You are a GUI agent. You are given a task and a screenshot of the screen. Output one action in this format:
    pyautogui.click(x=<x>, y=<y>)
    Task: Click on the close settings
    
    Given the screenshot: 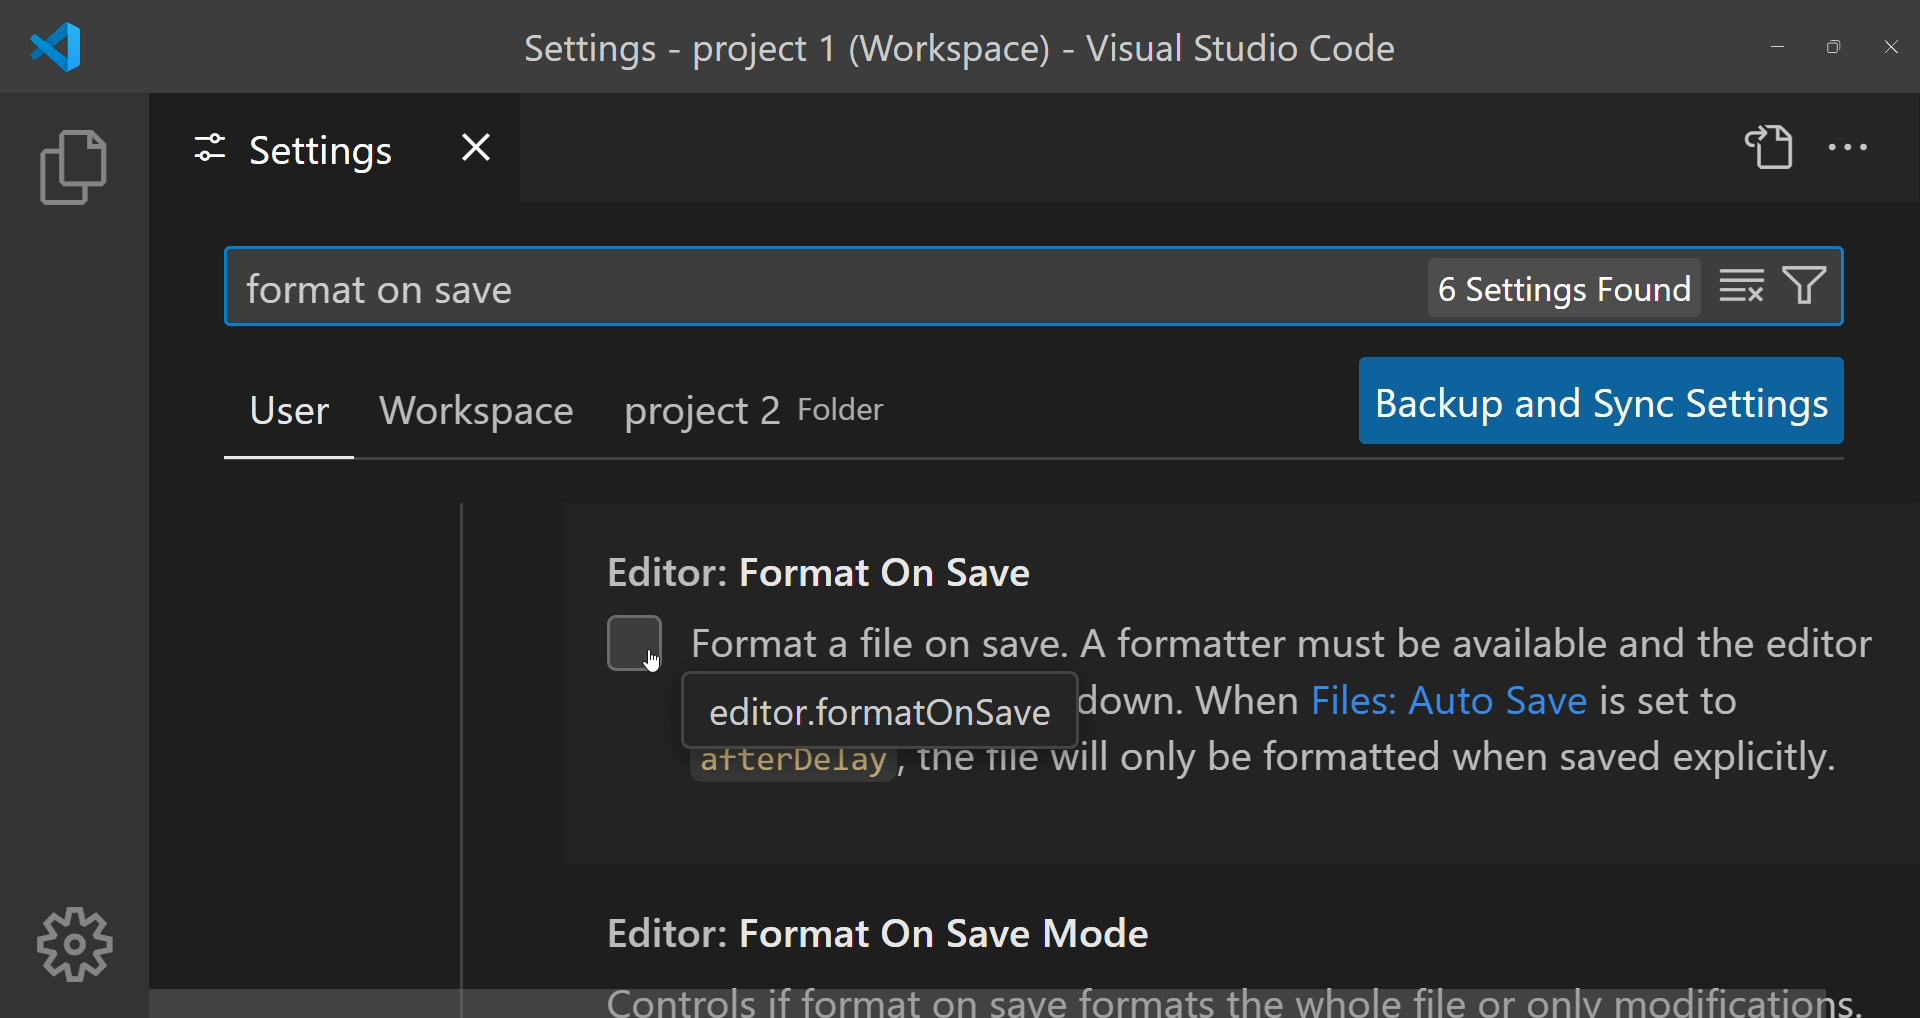 What is the action you would take?
    pyautogui.click(x=478, y=142)
    